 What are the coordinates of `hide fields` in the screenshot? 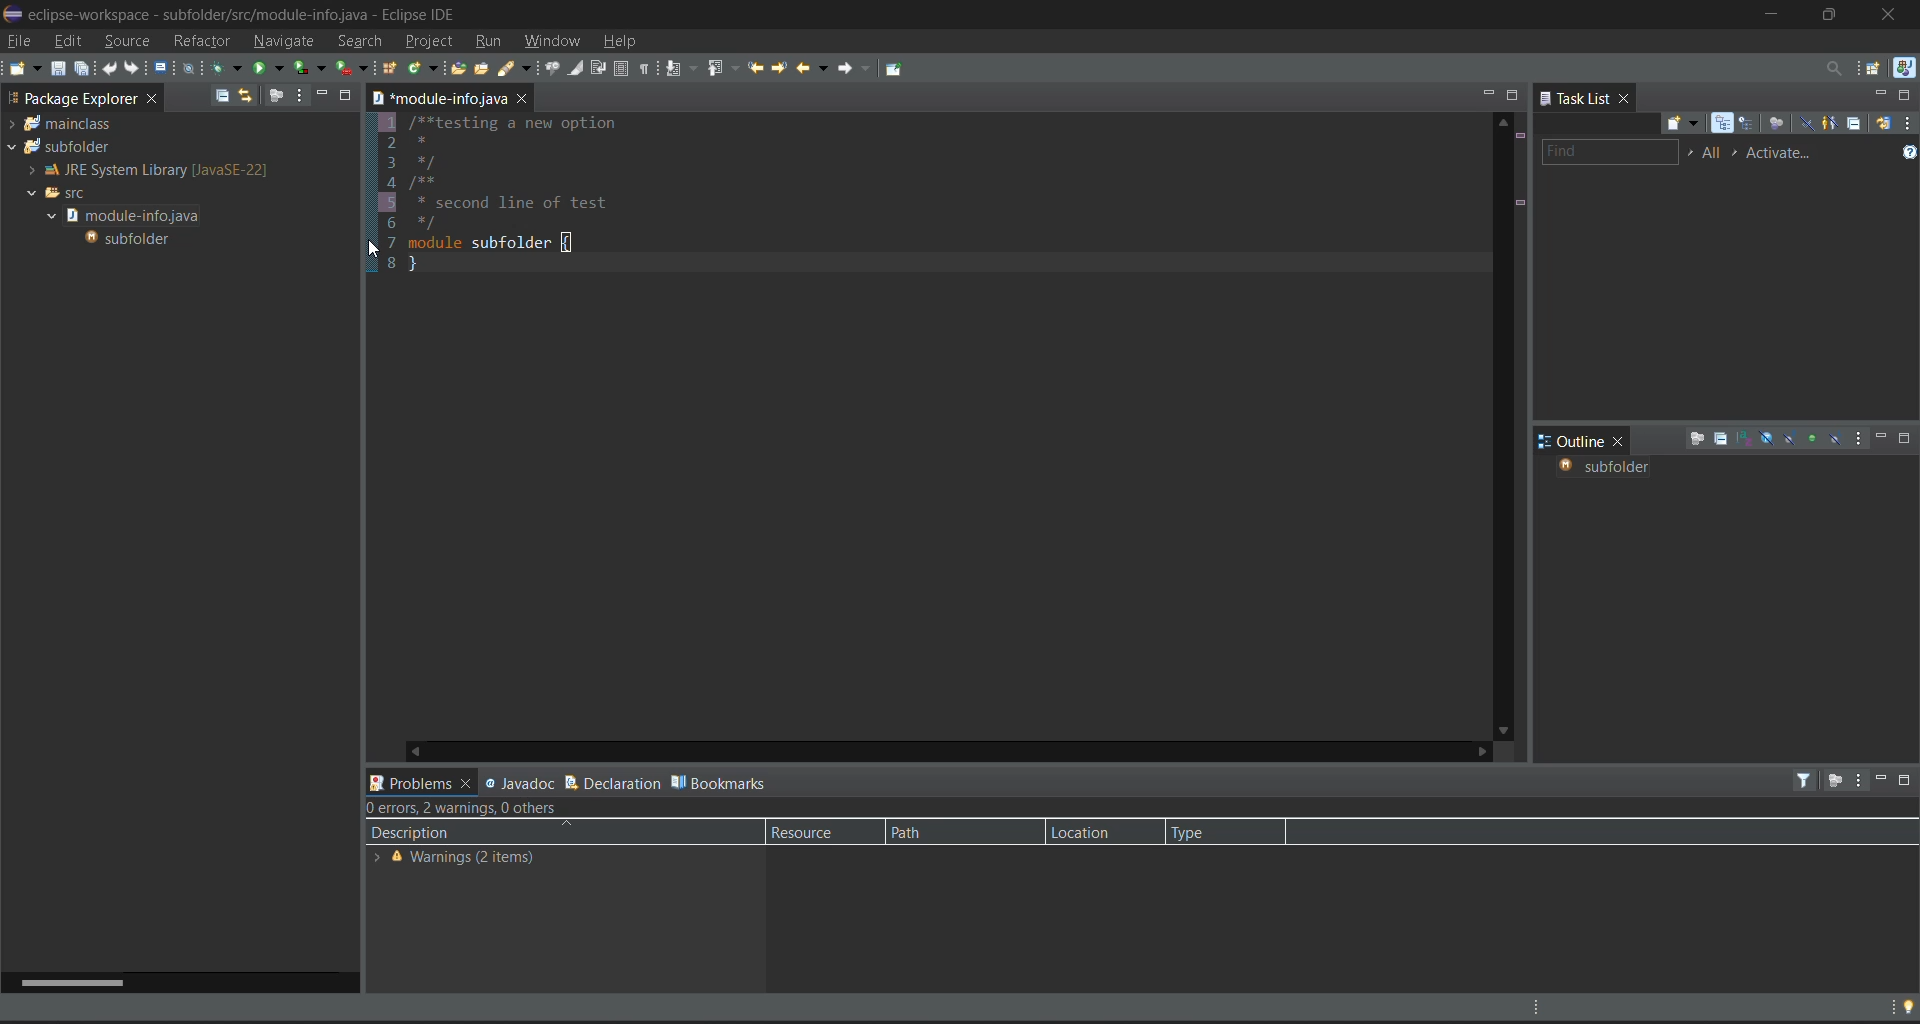 It's located at (1767, 437).